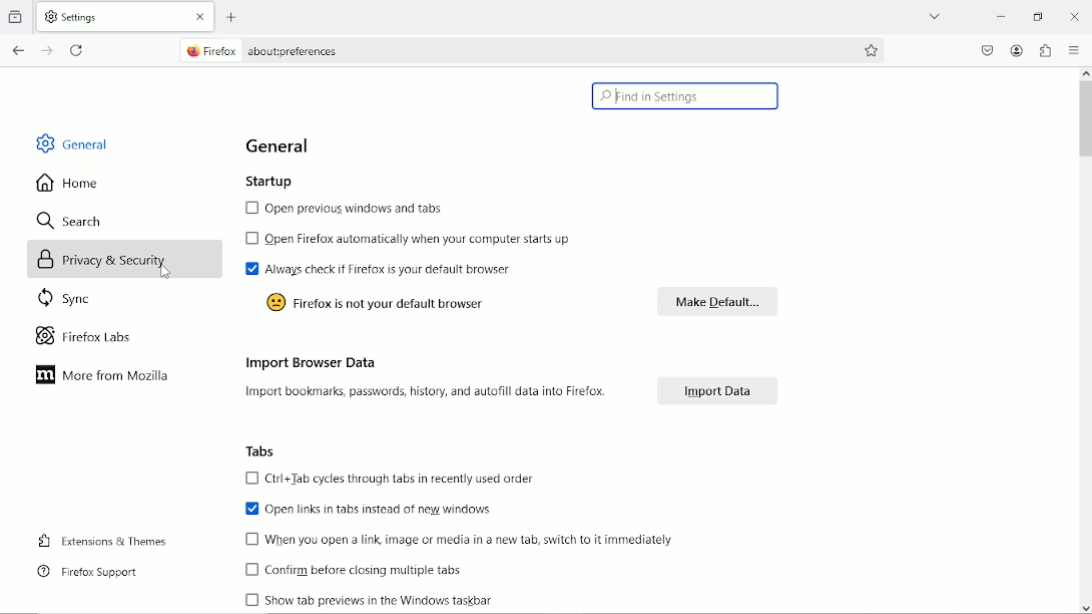 This screenshot has height=614, width=1092. Describe the element at coordinates (394, 304) in the screenshot. I see `firefox is not your default browser` at that location.